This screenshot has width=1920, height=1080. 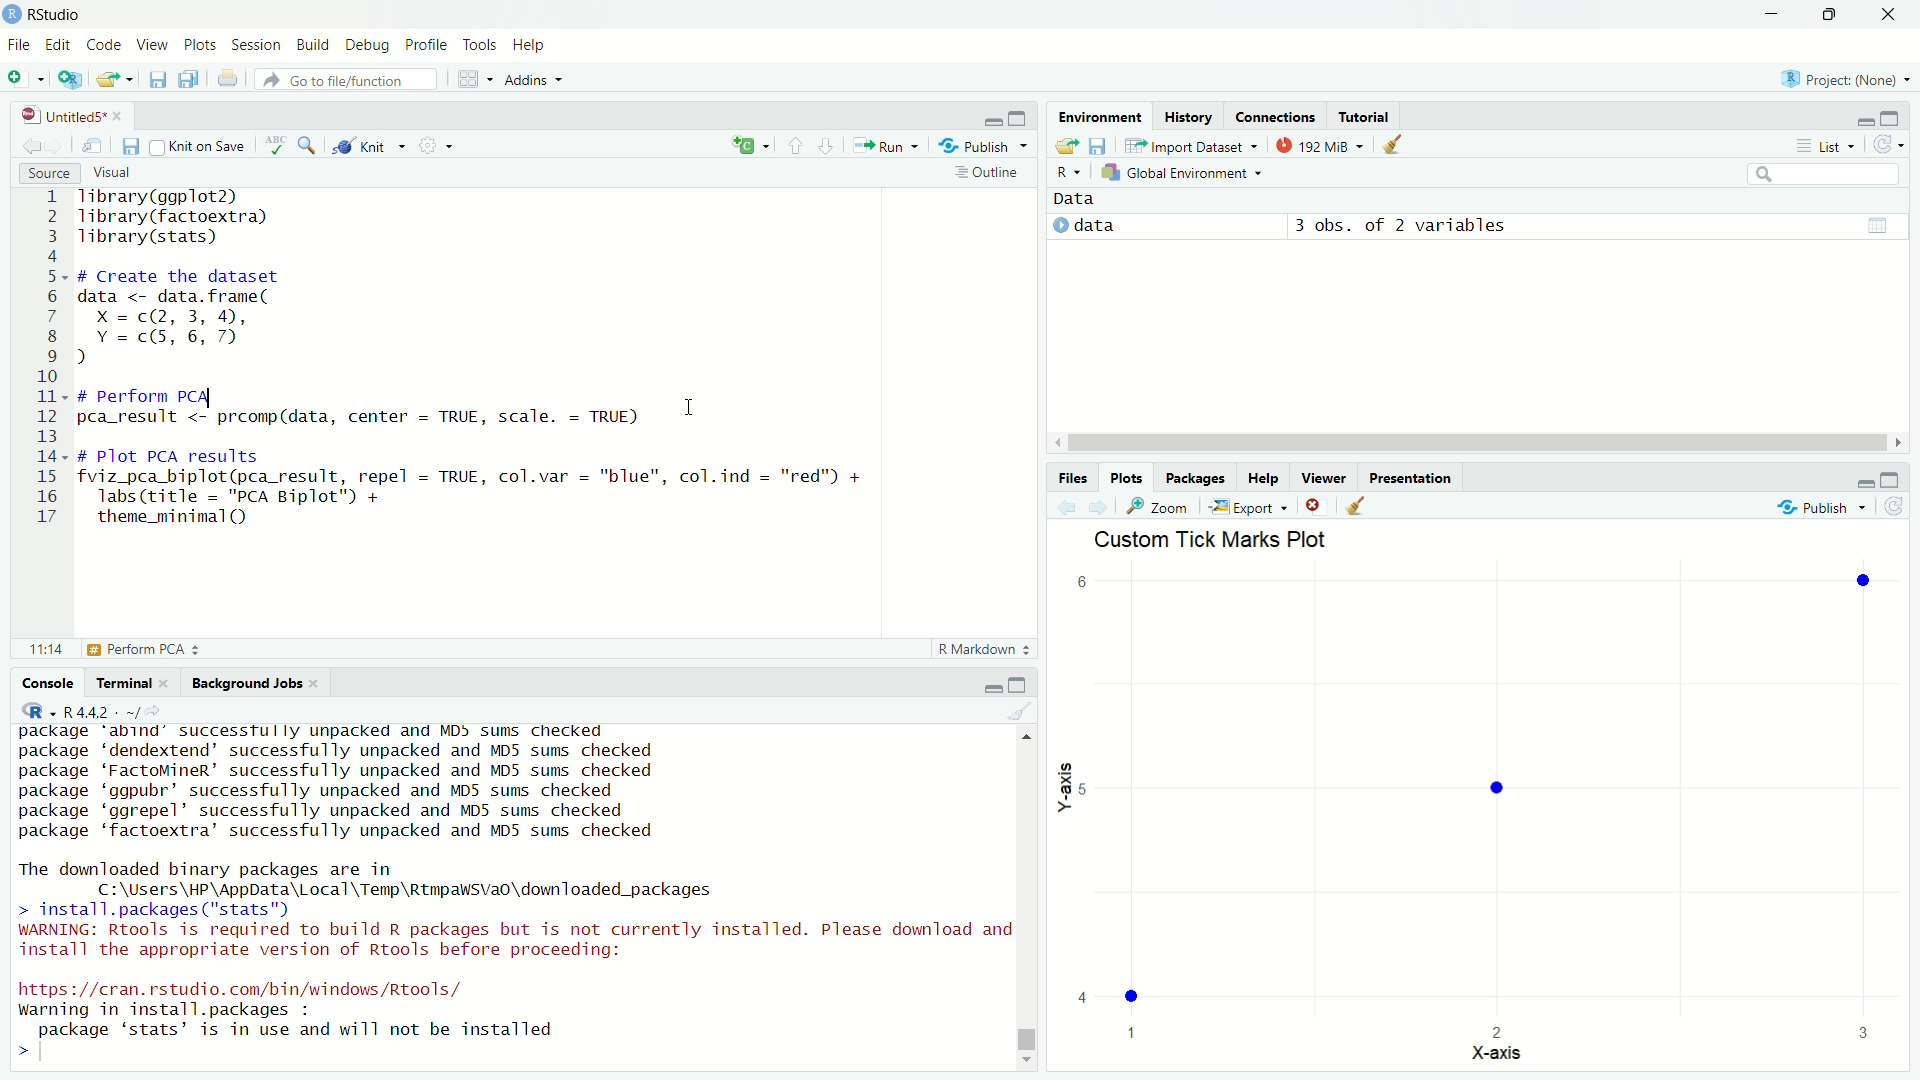 What do you see at coordinates (1248, 507) in the screenshot?
I see `export` at bounding box center [1248, 507].